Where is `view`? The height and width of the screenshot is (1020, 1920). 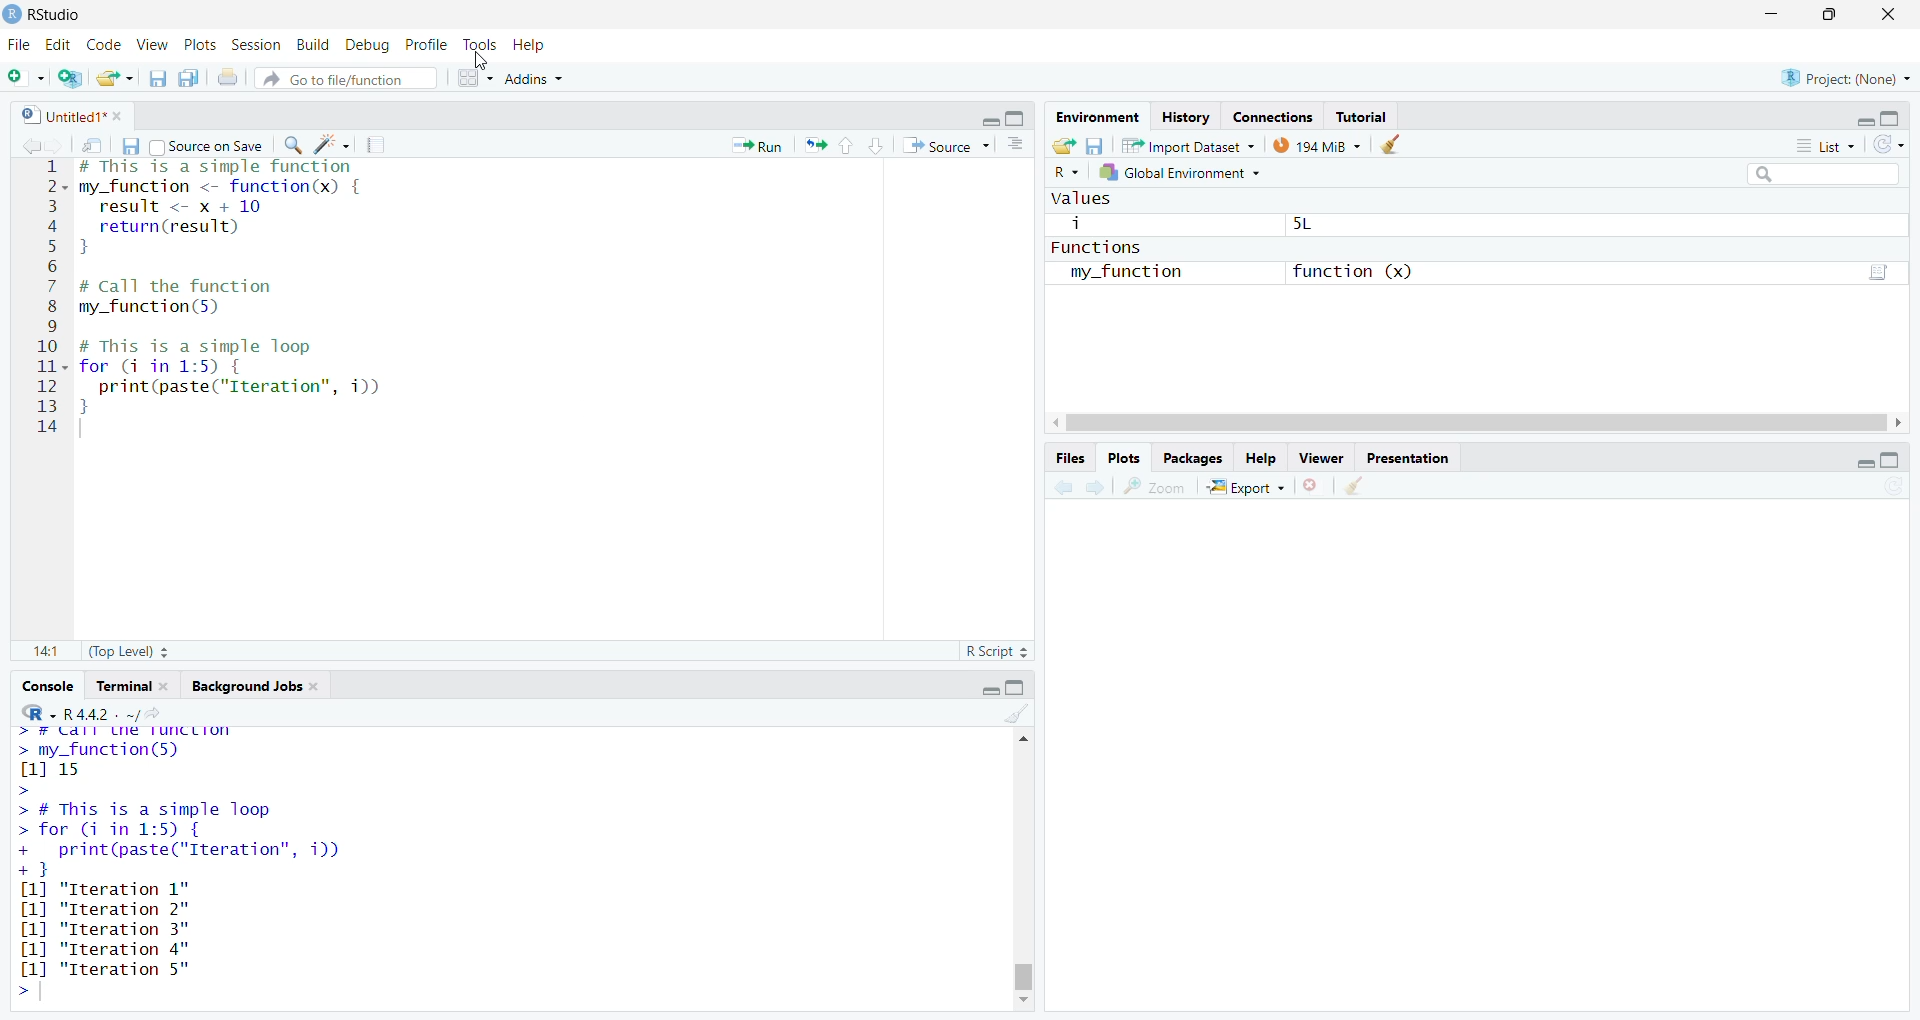 view is located at coordinates (152, 44).